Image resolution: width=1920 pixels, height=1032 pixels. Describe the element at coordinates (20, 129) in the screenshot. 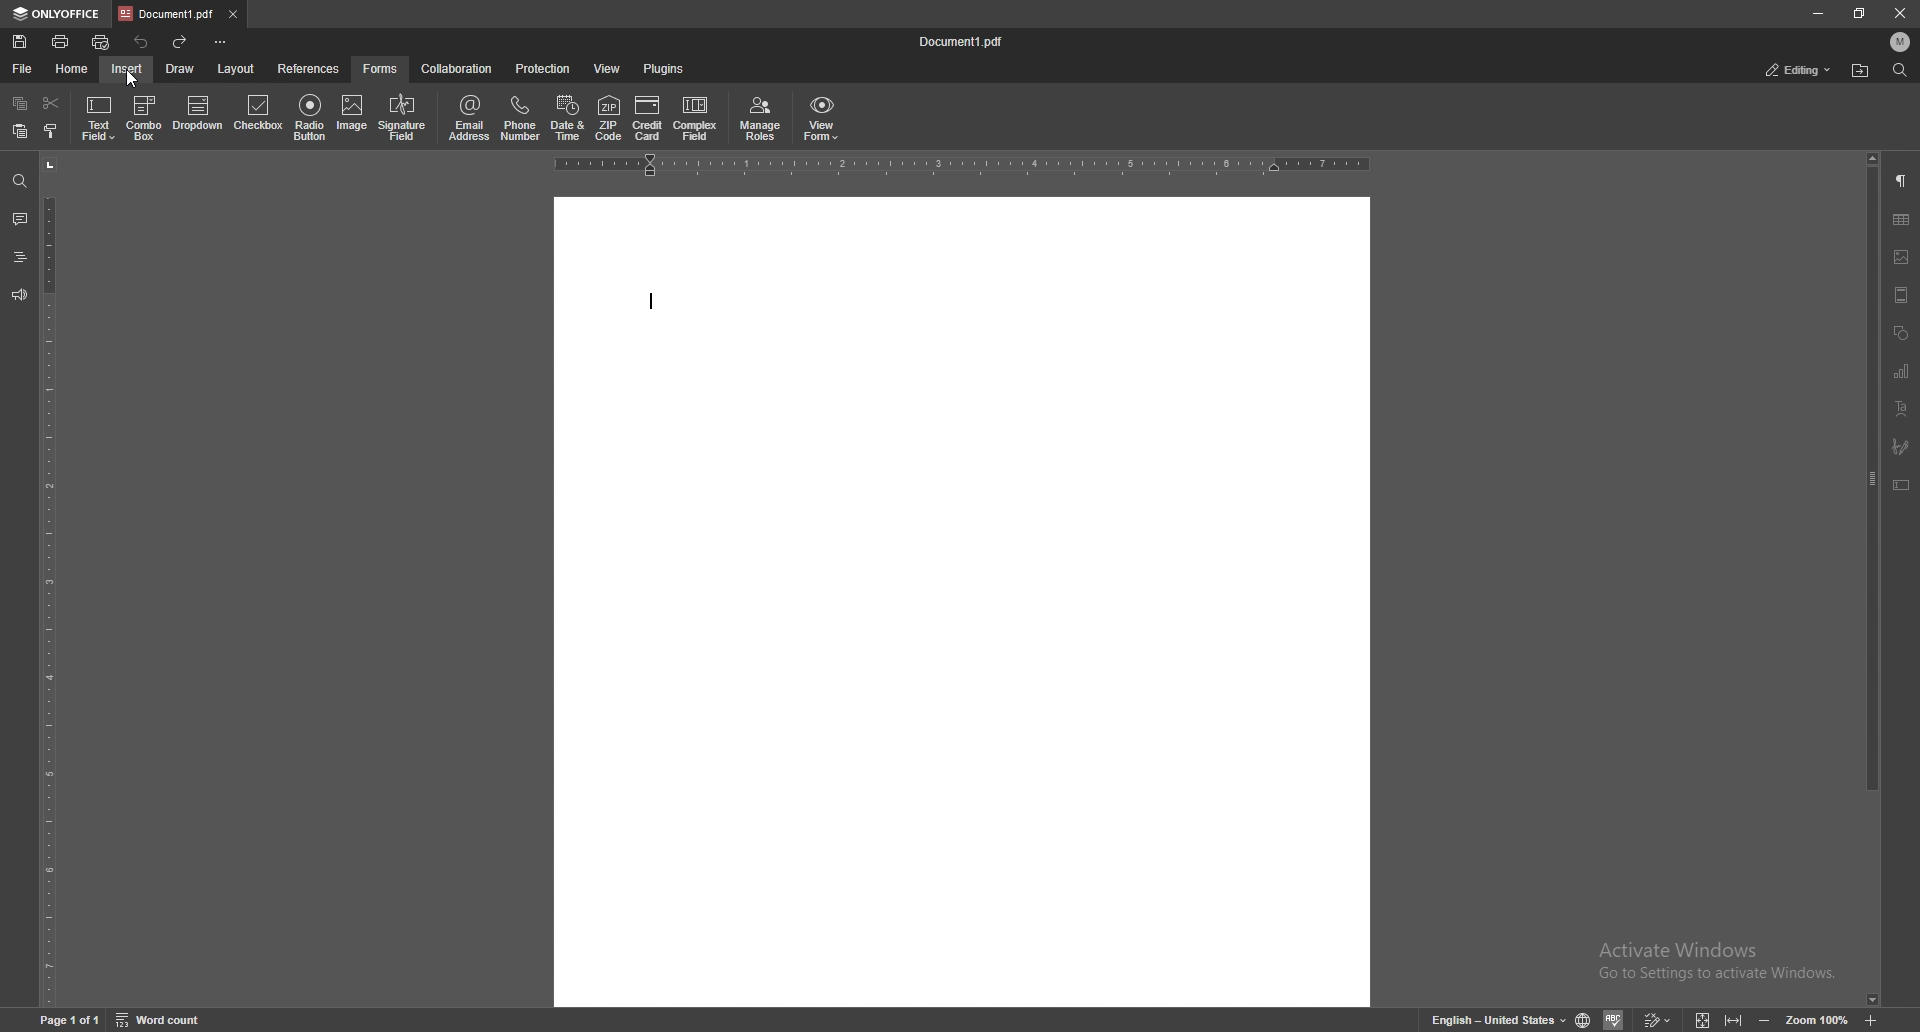

I see `paste` at that location.